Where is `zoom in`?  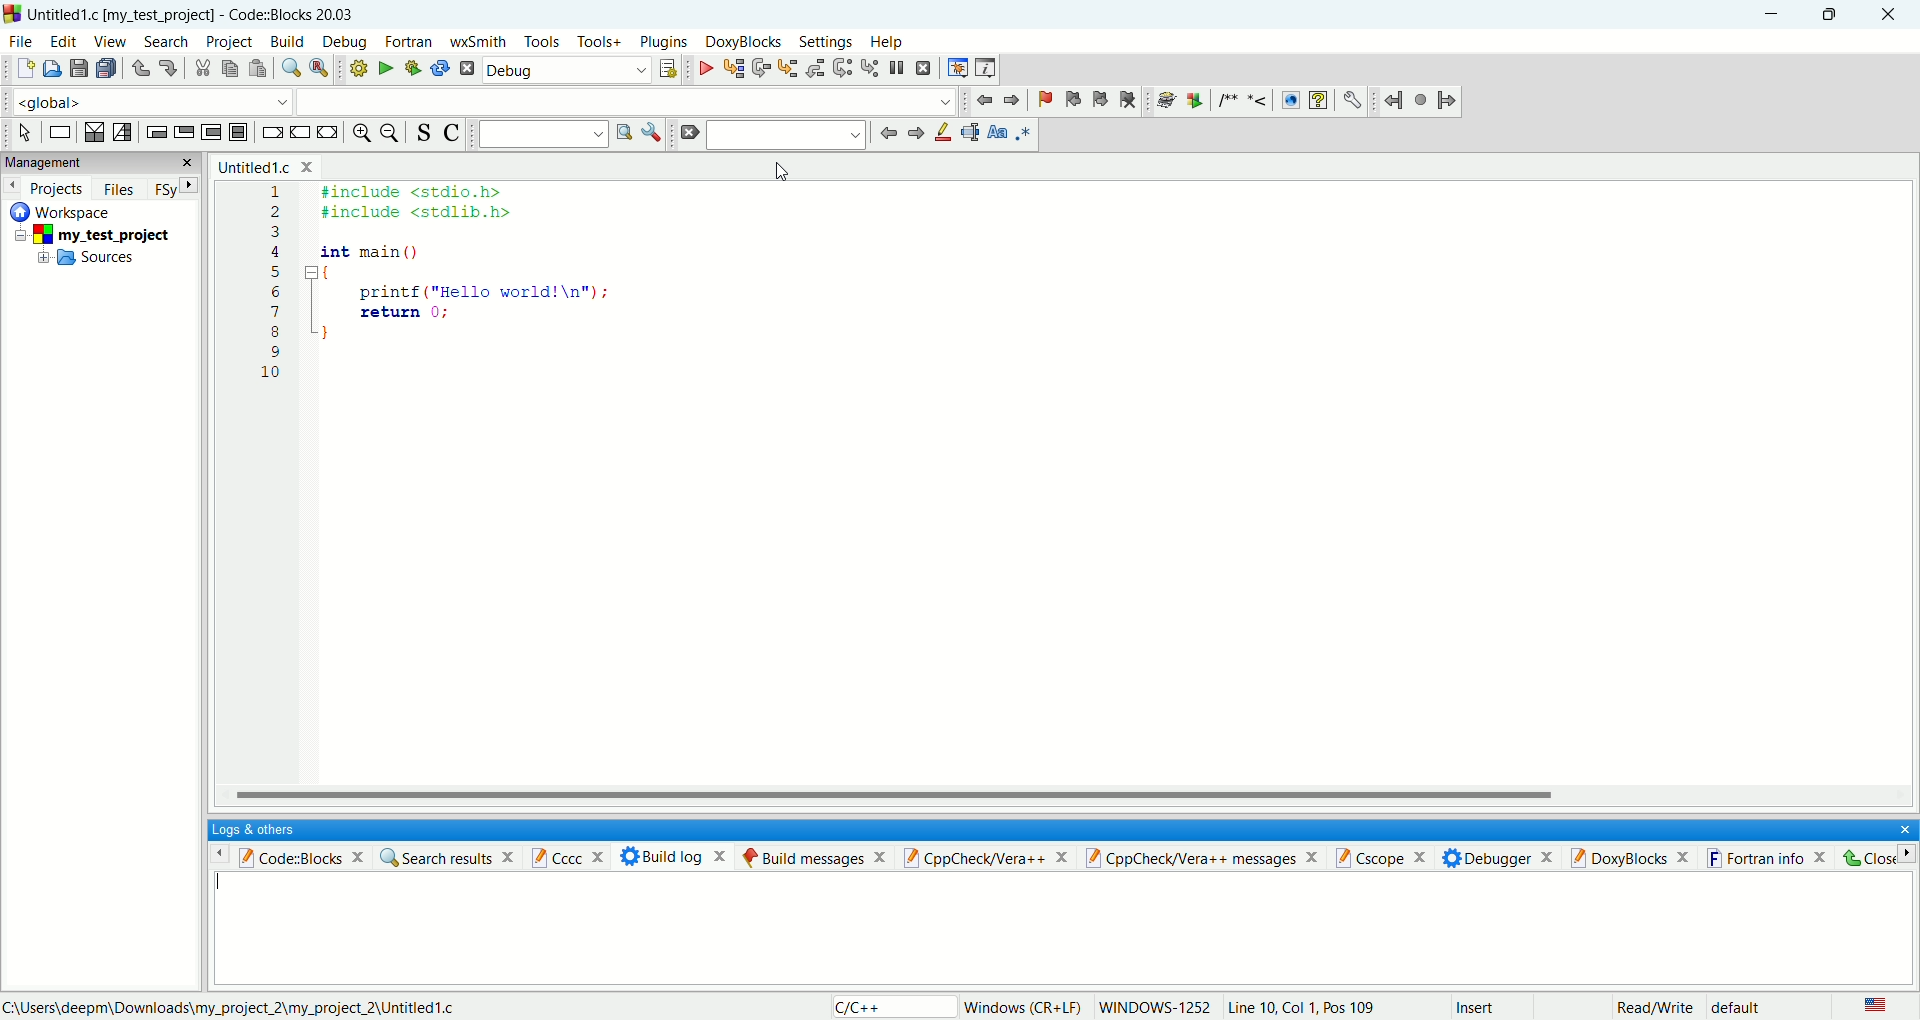
zoom in is located at coordinates (360, 133).